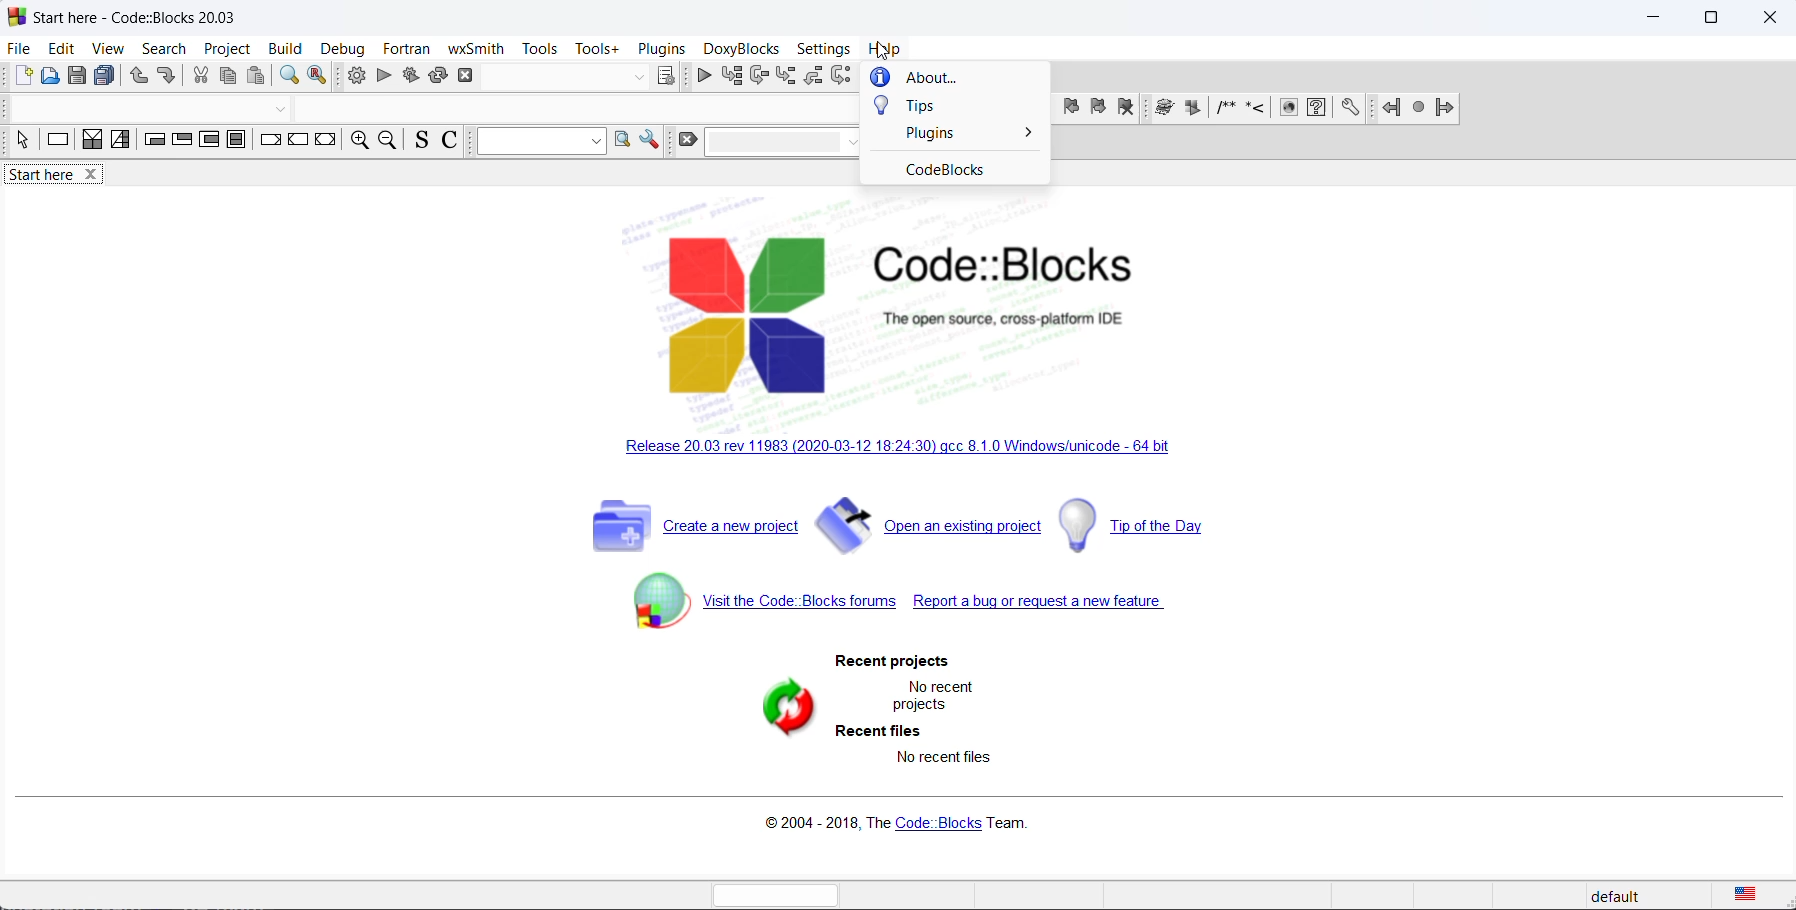 The image size is (1796, 910). I want to click on create new project, so click(683, 526).